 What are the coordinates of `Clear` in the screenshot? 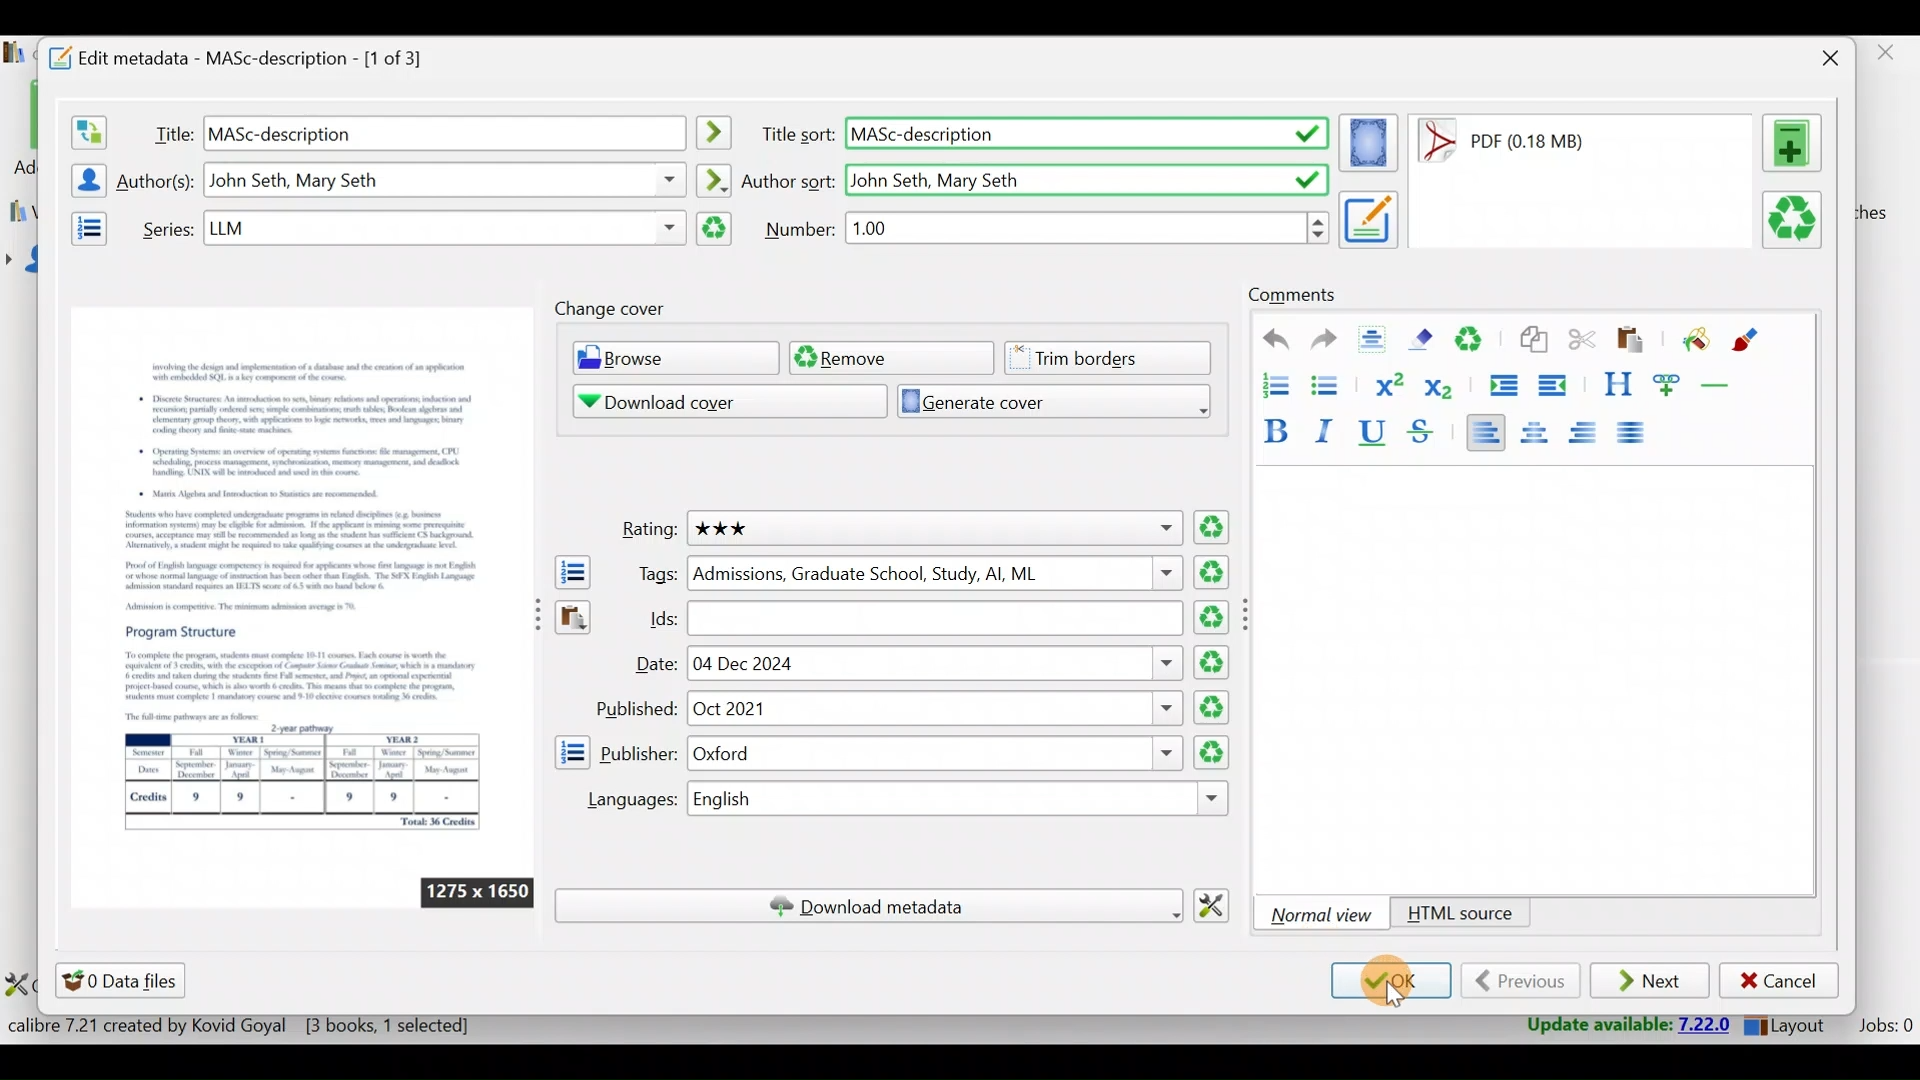 It's located at (1477, 342).